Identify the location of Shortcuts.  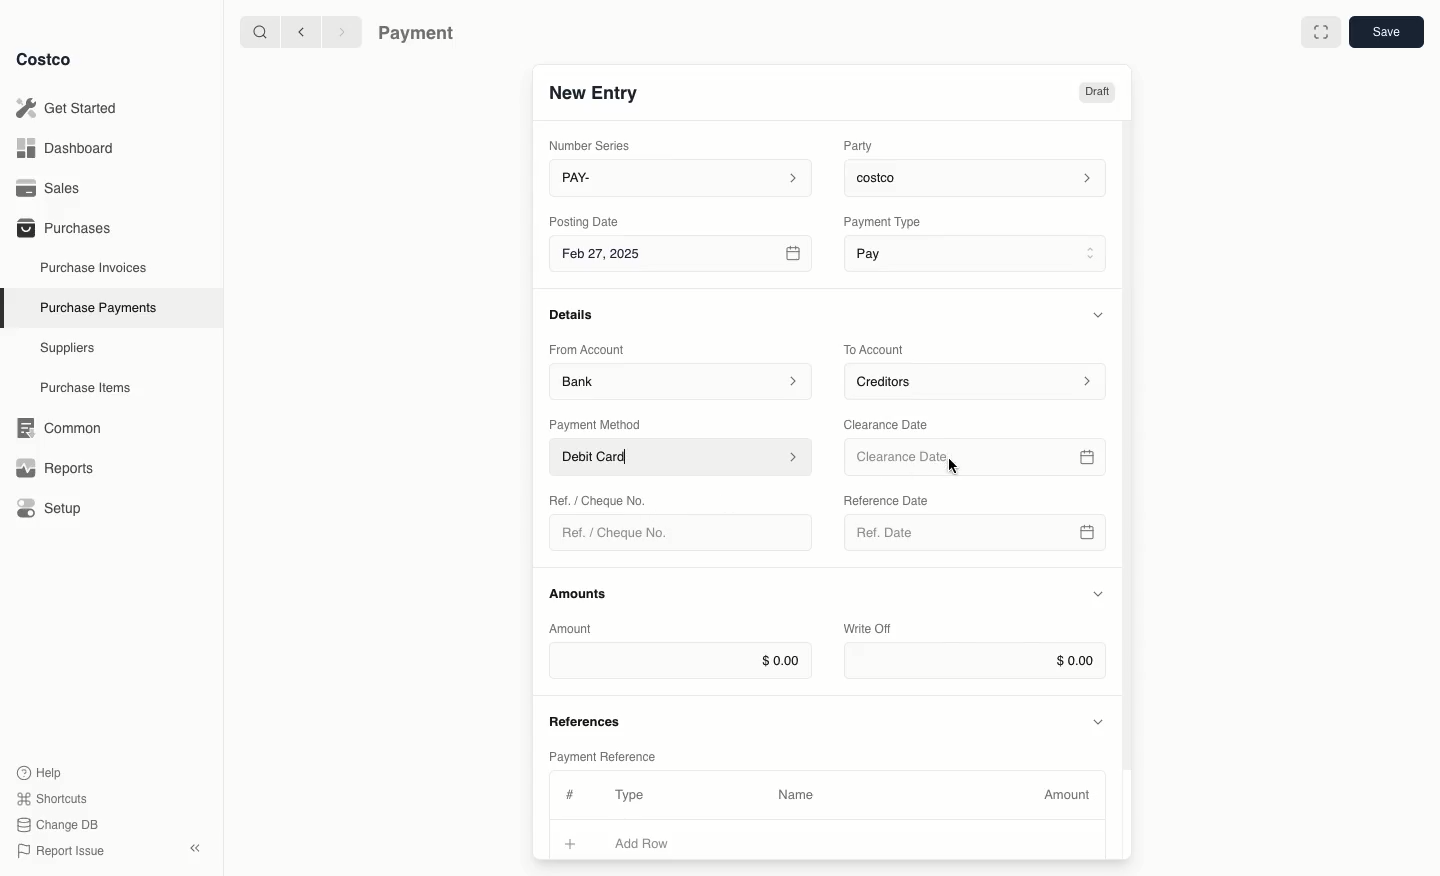
(51, 797).